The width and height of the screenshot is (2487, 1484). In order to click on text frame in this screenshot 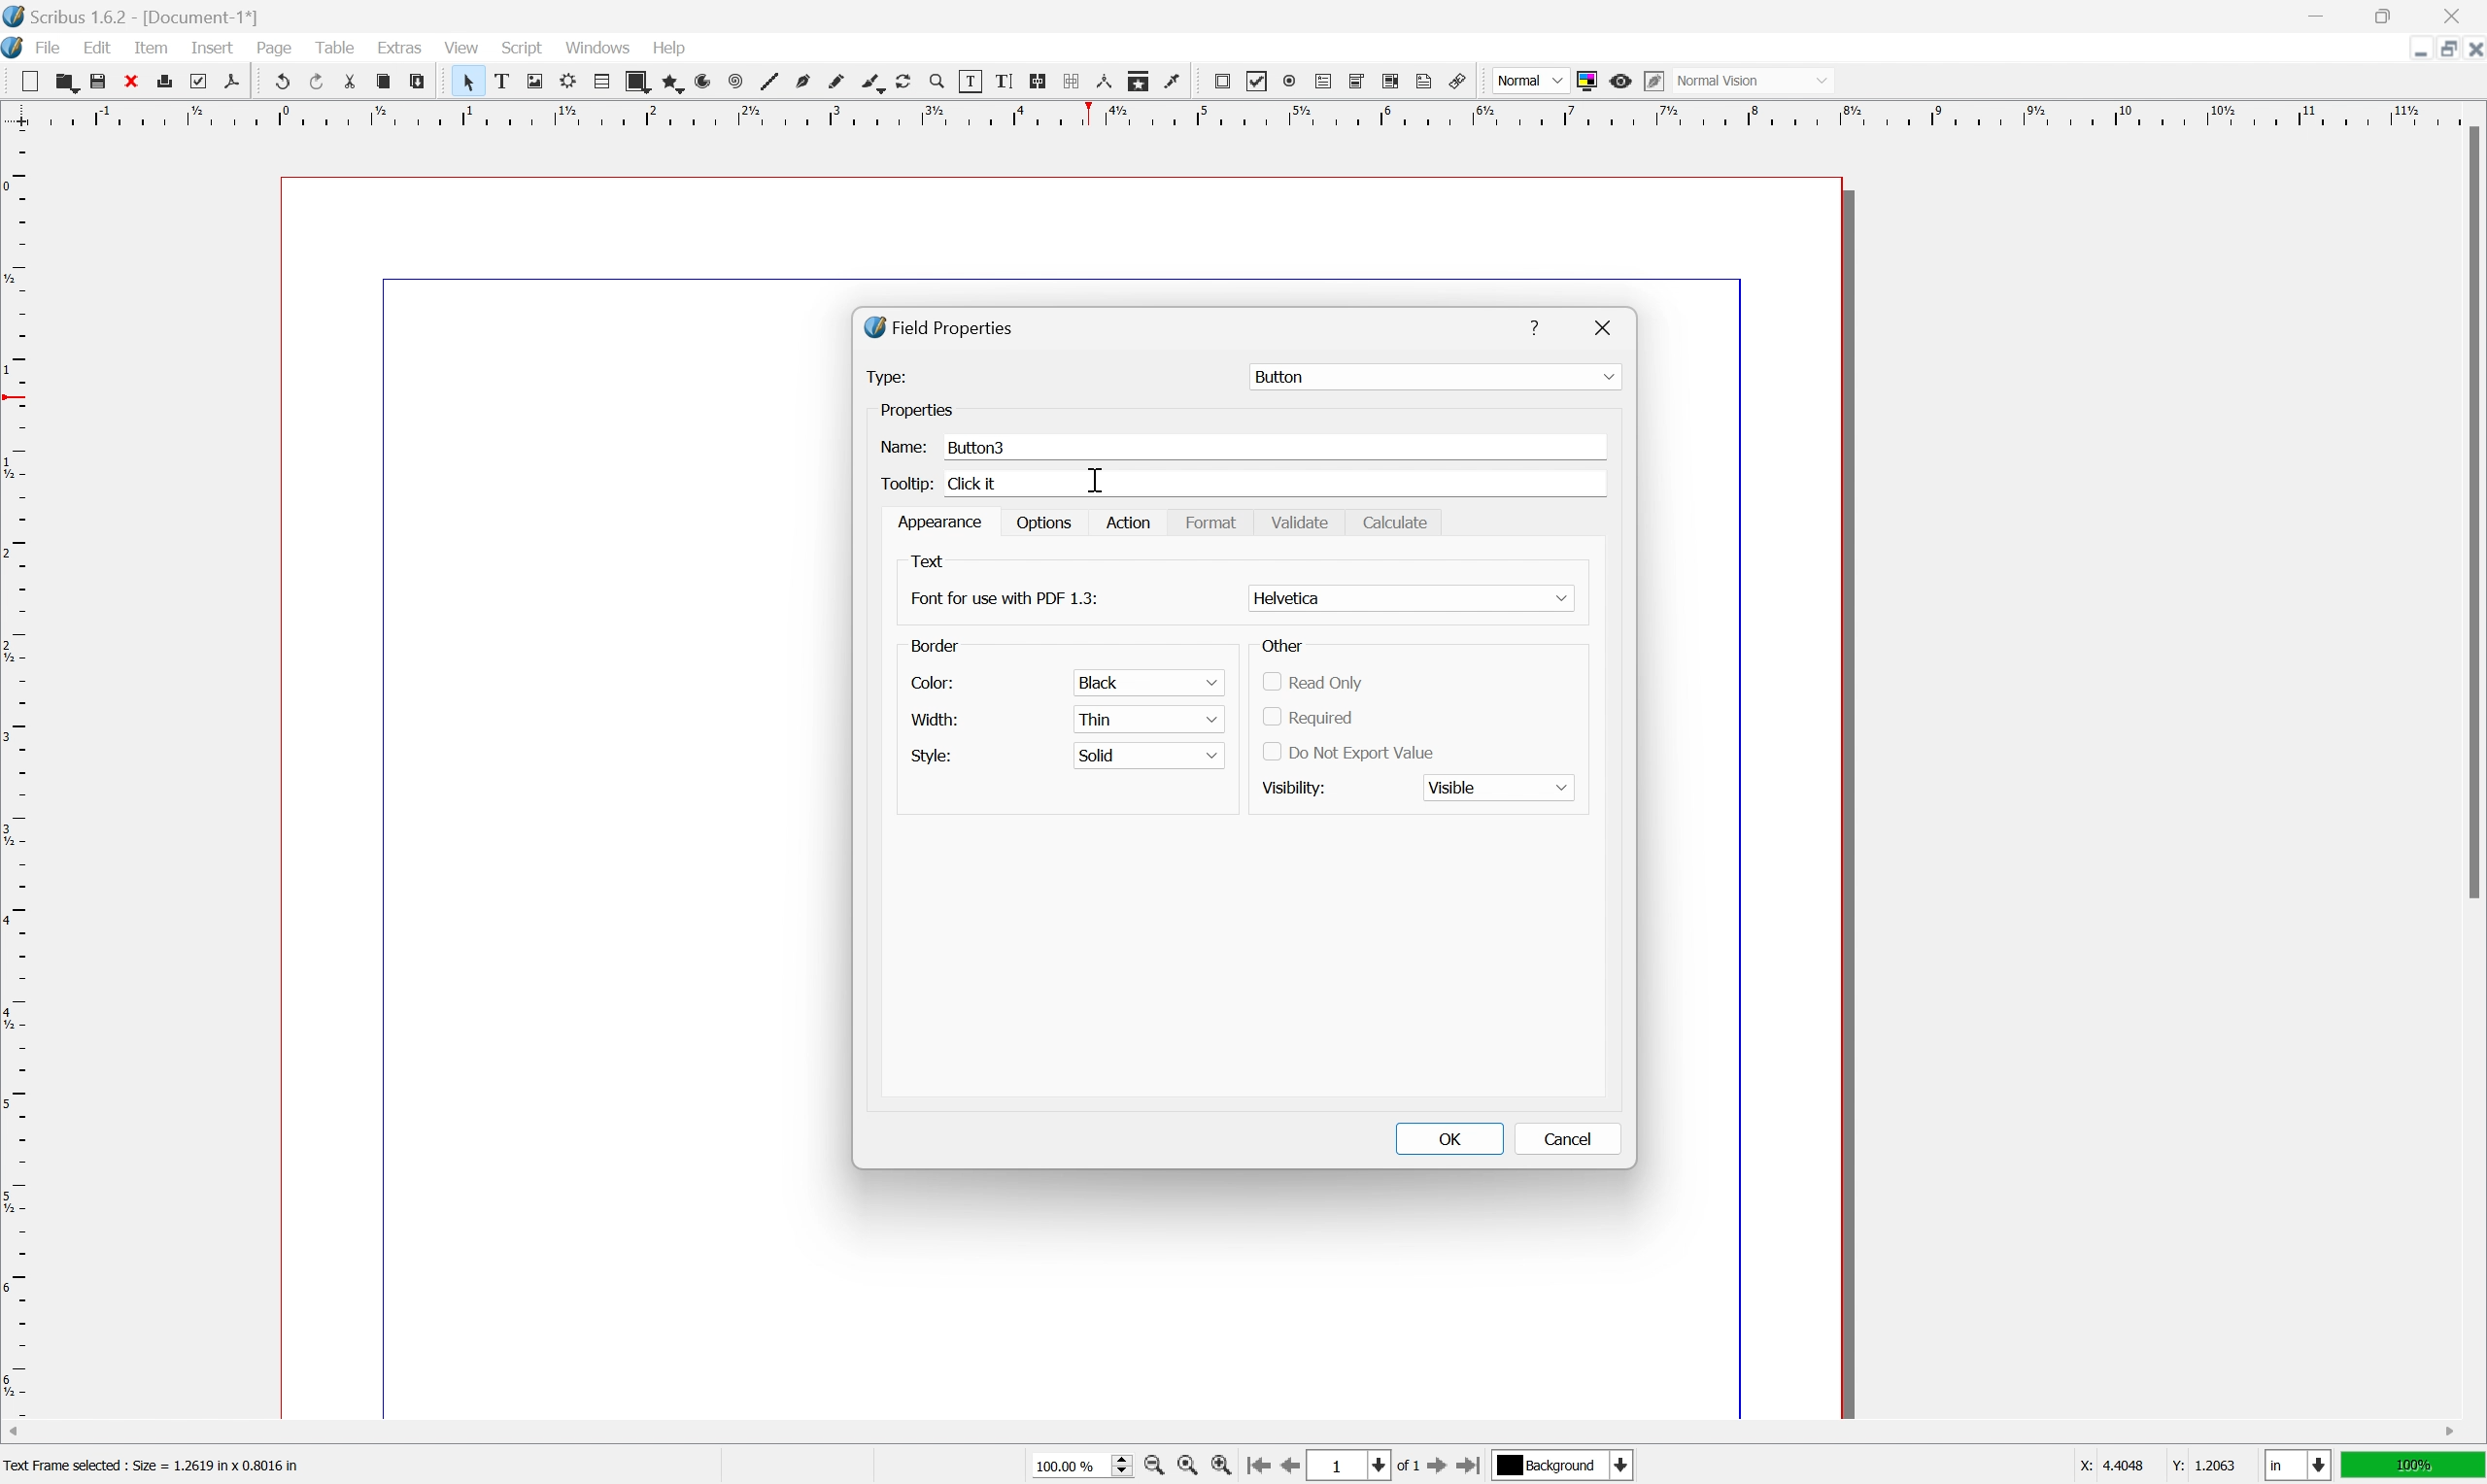, I will do `click(502, 83)`.